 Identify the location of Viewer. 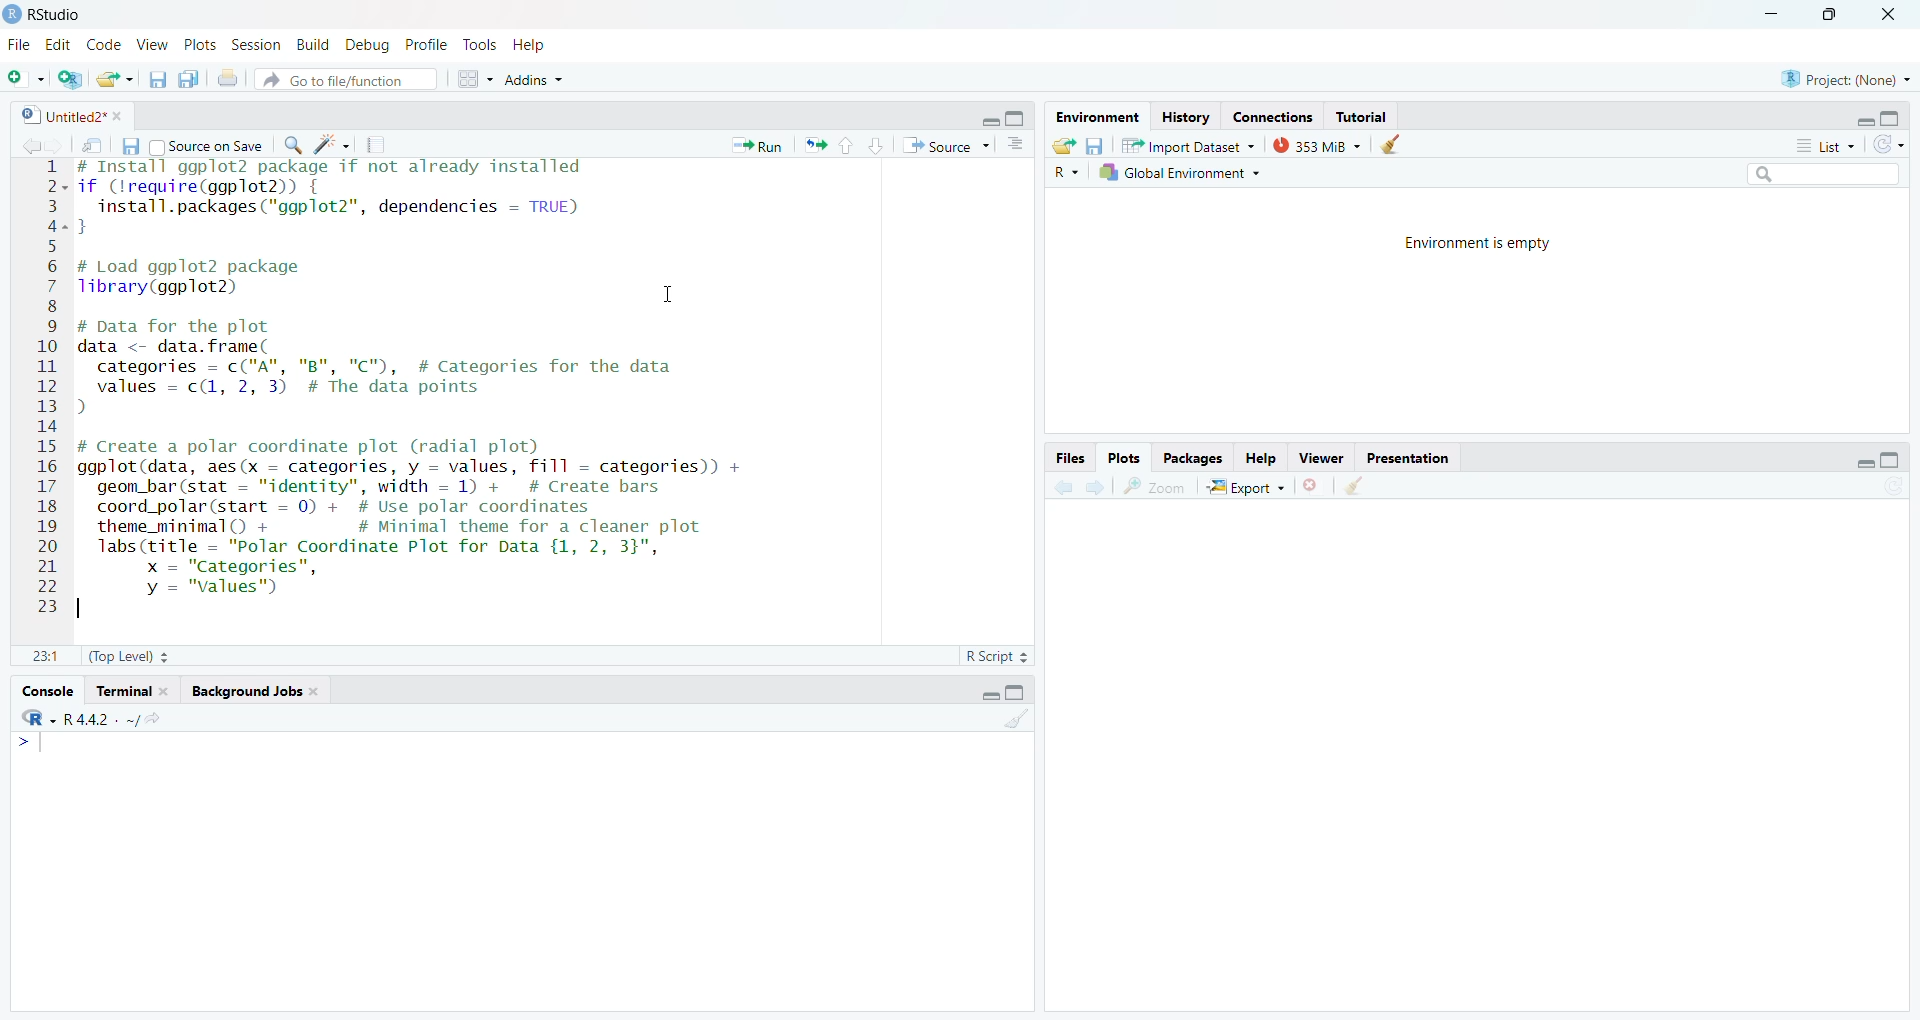
(1322, 456).